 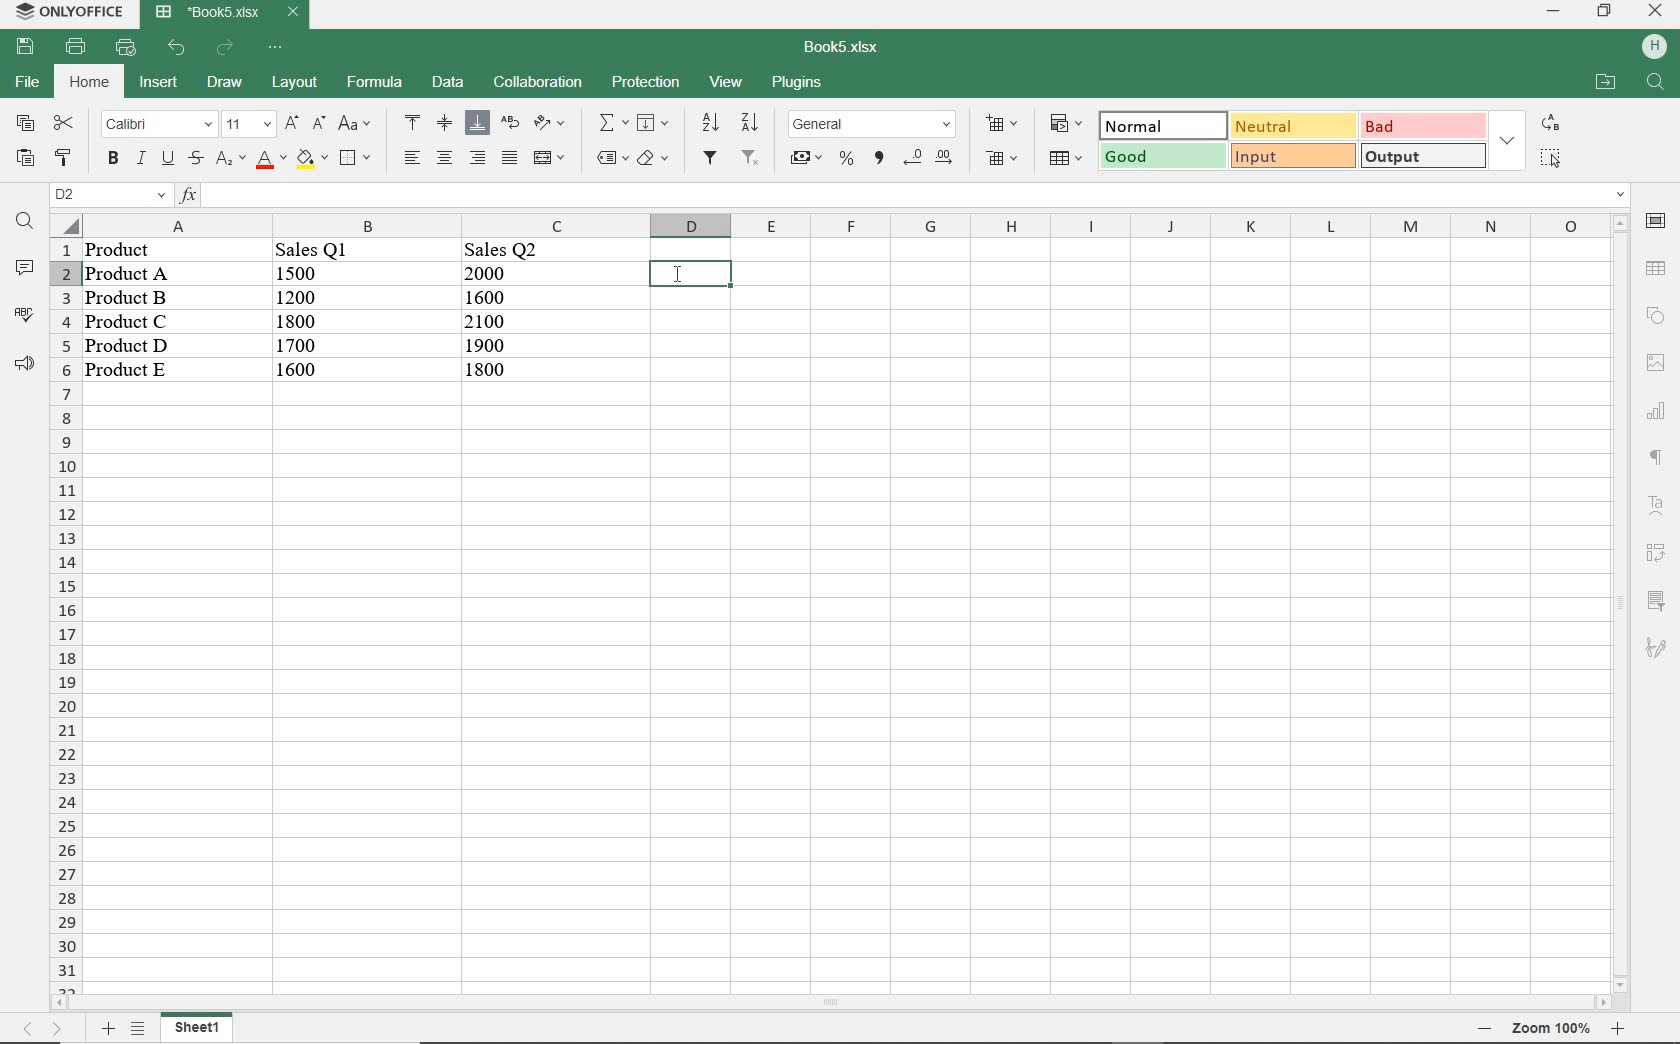 What do you see at coordinates (1063, 158) in the screenshot?
I see `format as table template` at bounding box center [1063, 158].